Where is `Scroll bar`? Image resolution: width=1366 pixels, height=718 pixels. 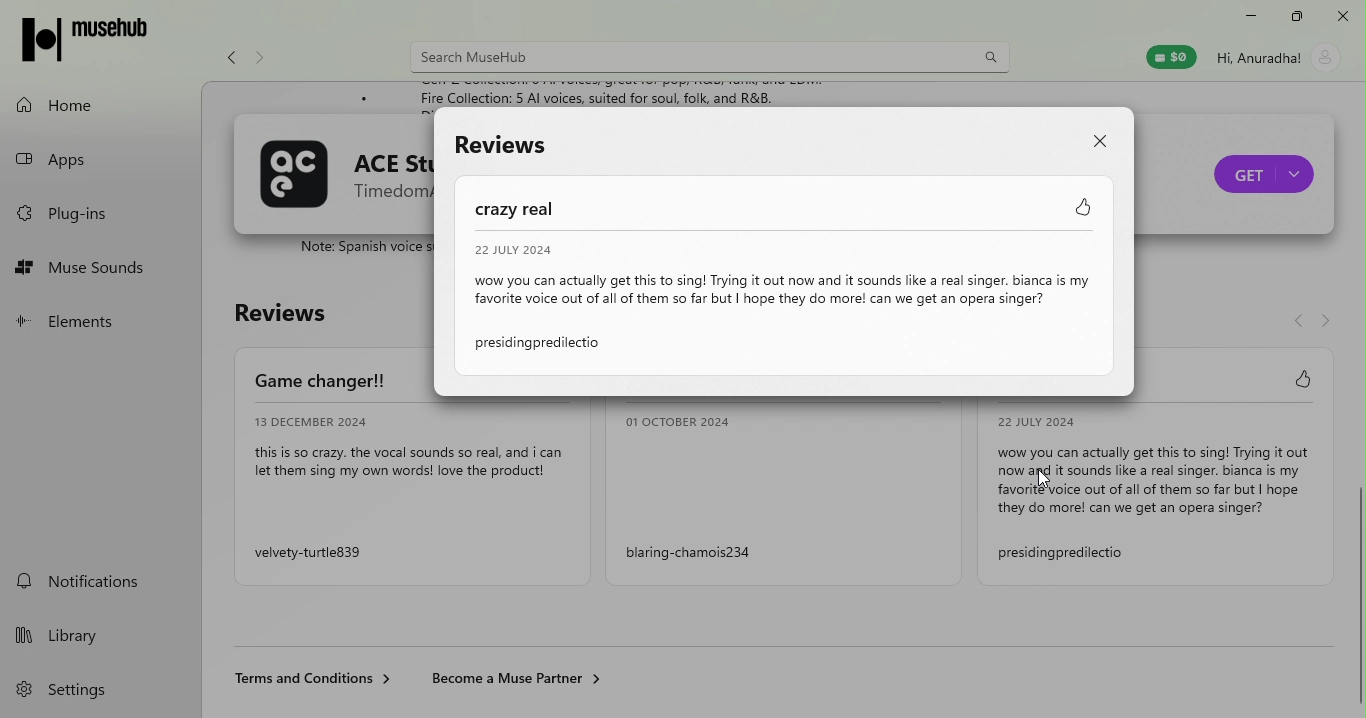
Scroll bar is located at coordinates (1358, 400).